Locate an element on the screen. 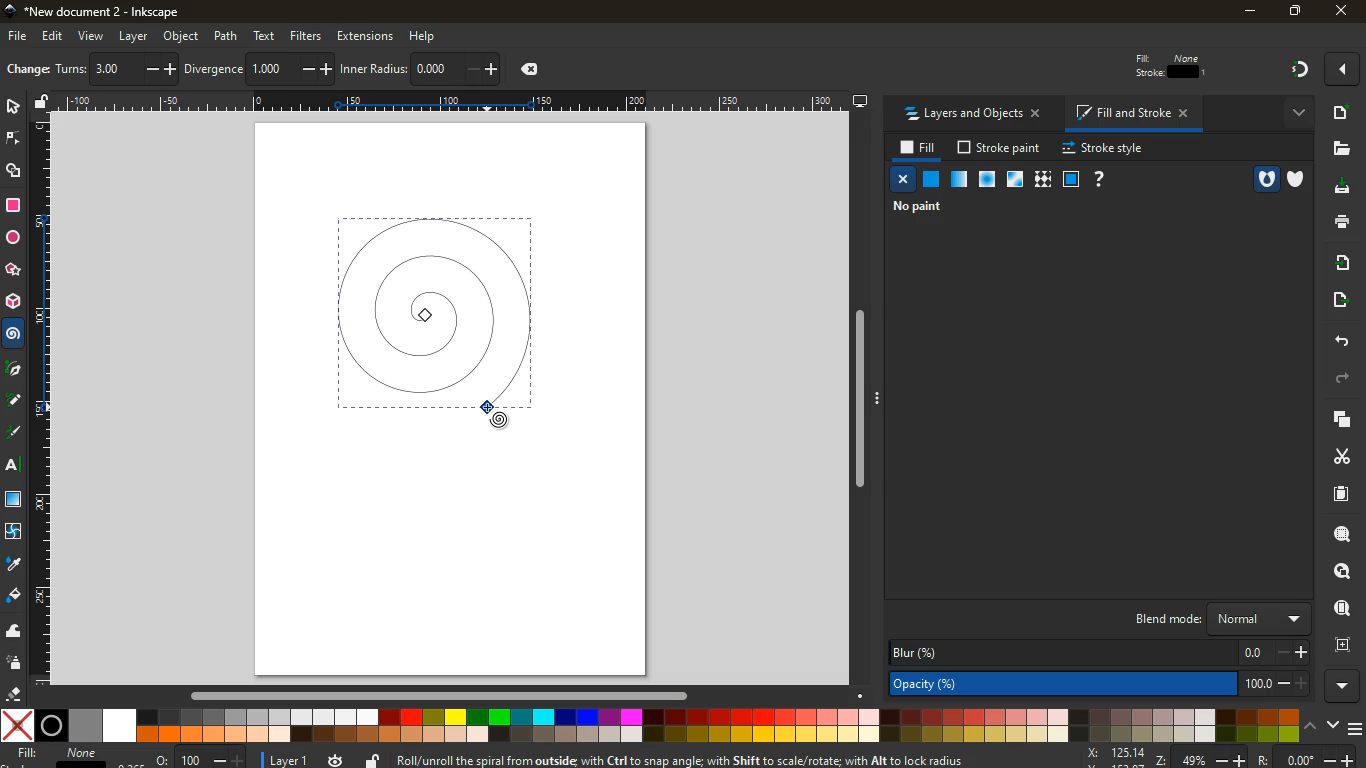 This screenshot has width=1366, height=768. zoom is located at coordinates (1226, 756).